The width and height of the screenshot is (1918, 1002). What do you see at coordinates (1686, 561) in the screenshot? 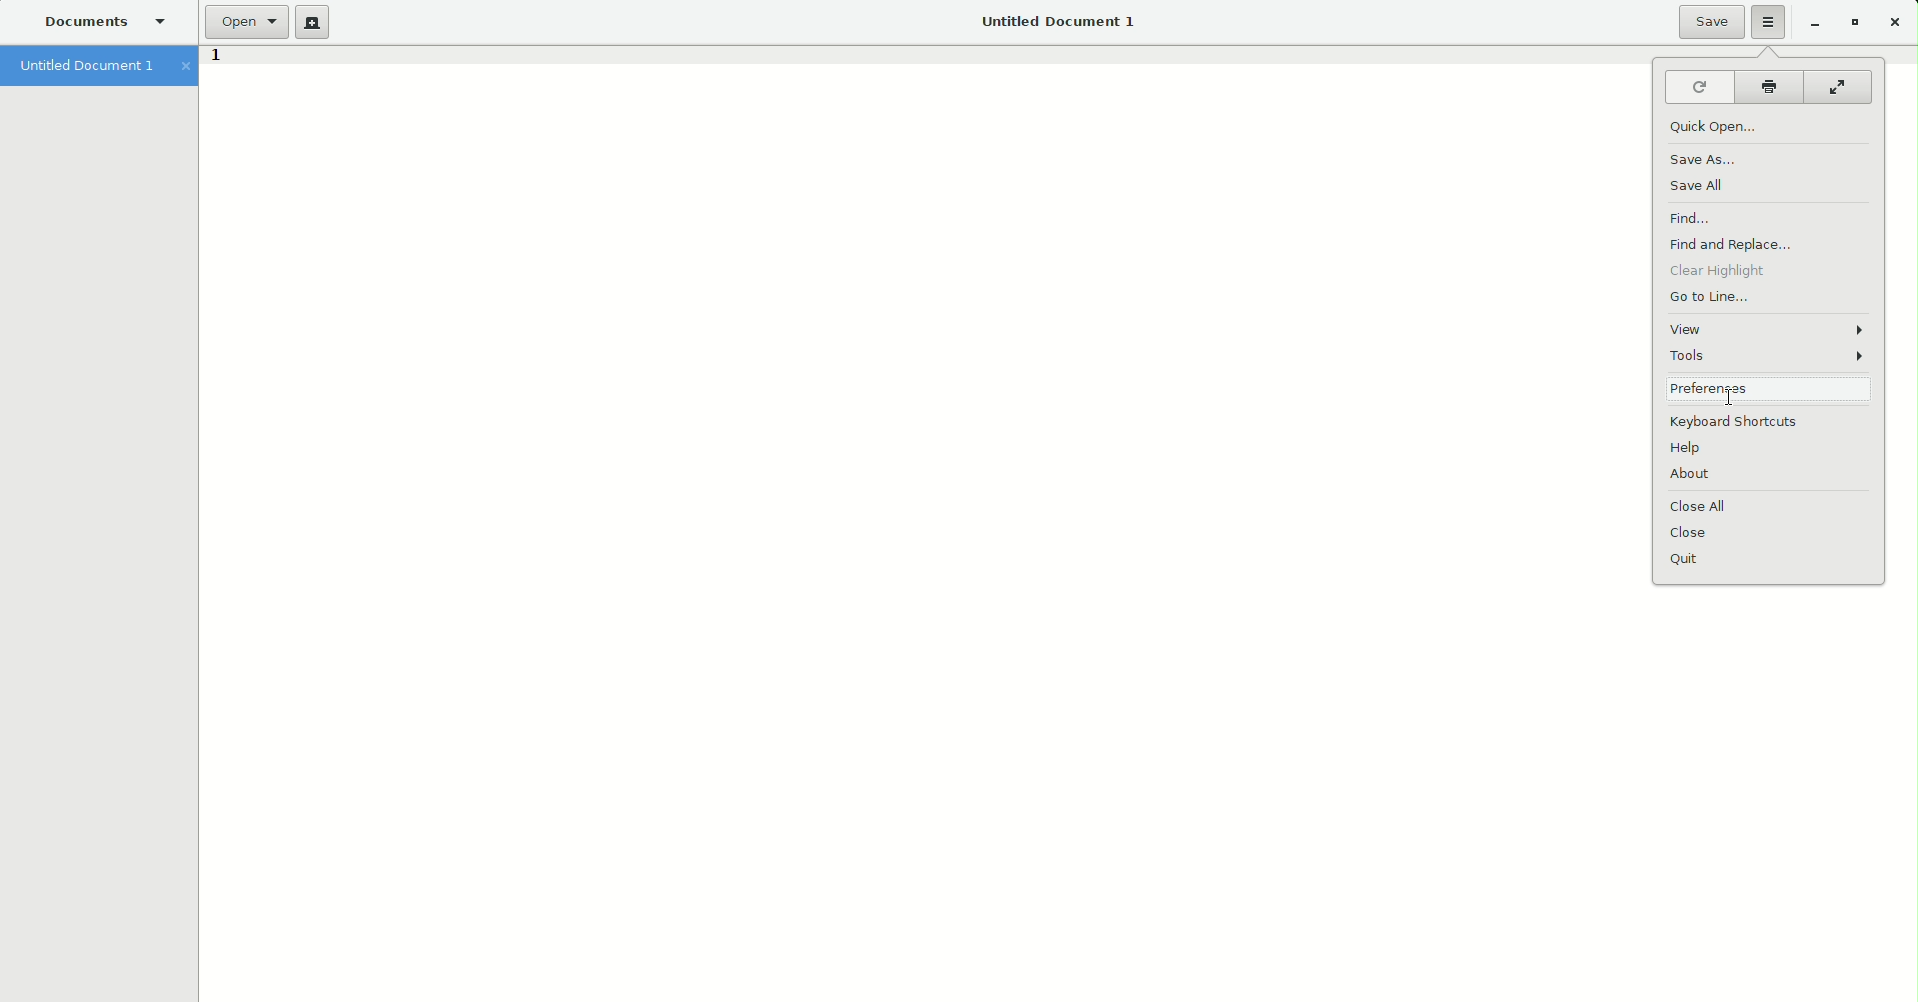
I see `Quit` at bounding box center [1686, 561].